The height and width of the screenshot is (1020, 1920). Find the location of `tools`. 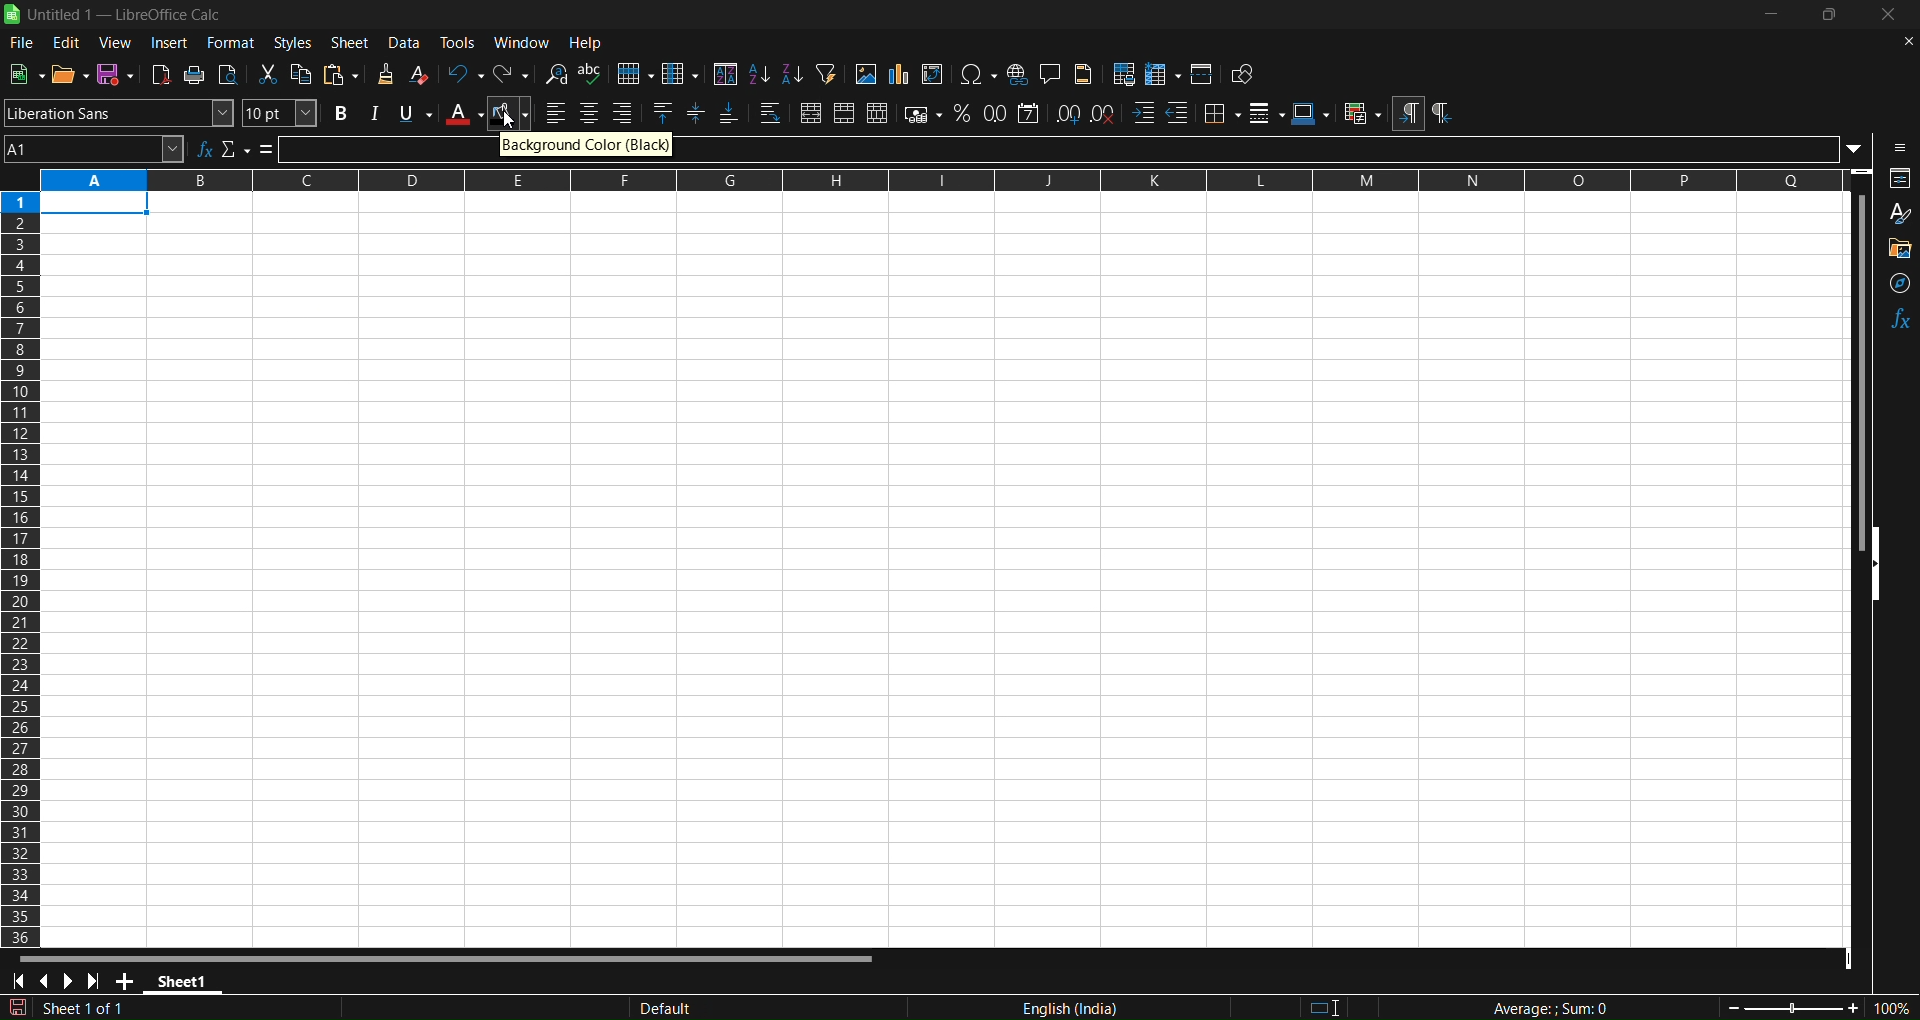

tools is located at coordinates (459, 42).